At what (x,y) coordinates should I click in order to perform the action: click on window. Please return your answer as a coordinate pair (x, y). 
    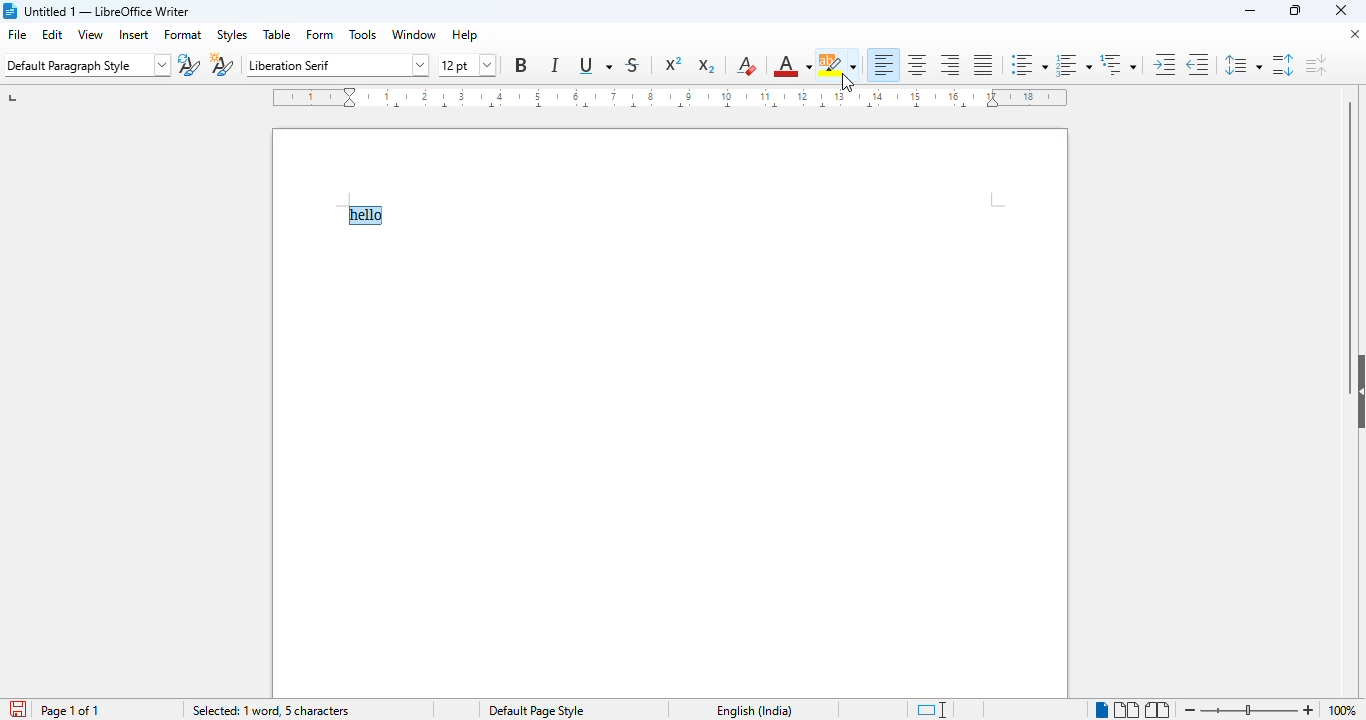
    Looking at the image, I should click on (414, 35).